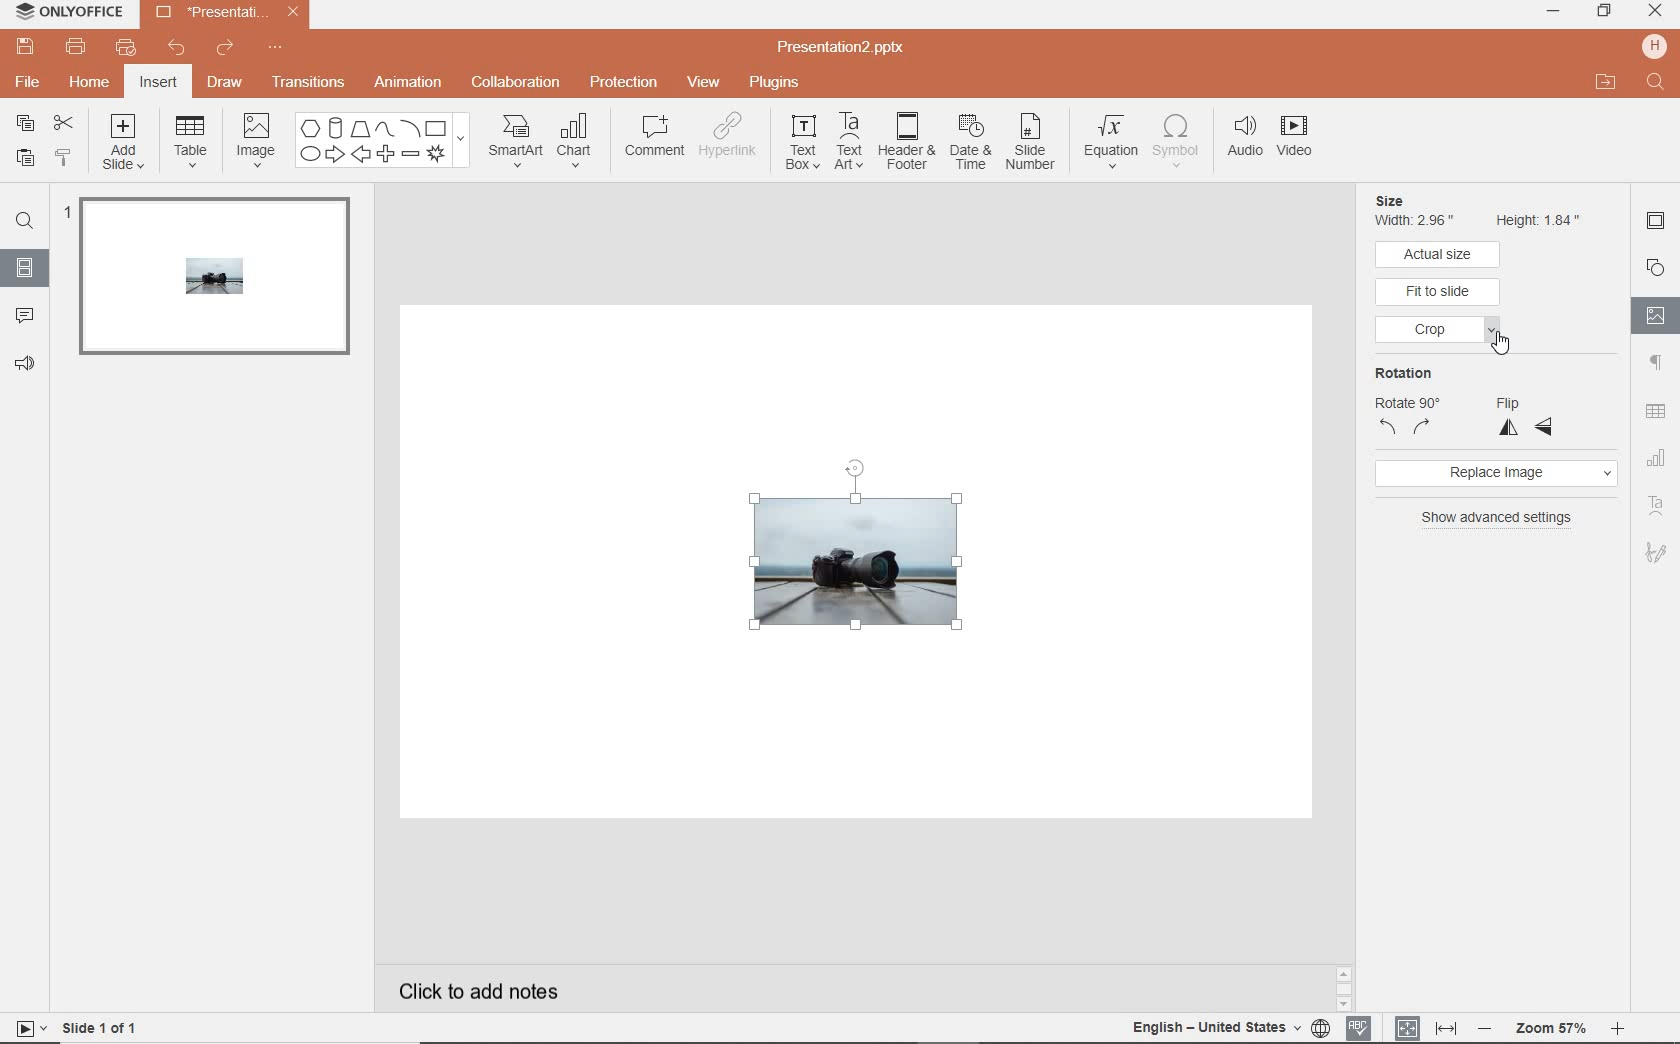  What do you see at coordinates (1504, 342) in the screenshot?
I see `cursor` at bounding box center [1504, 342].